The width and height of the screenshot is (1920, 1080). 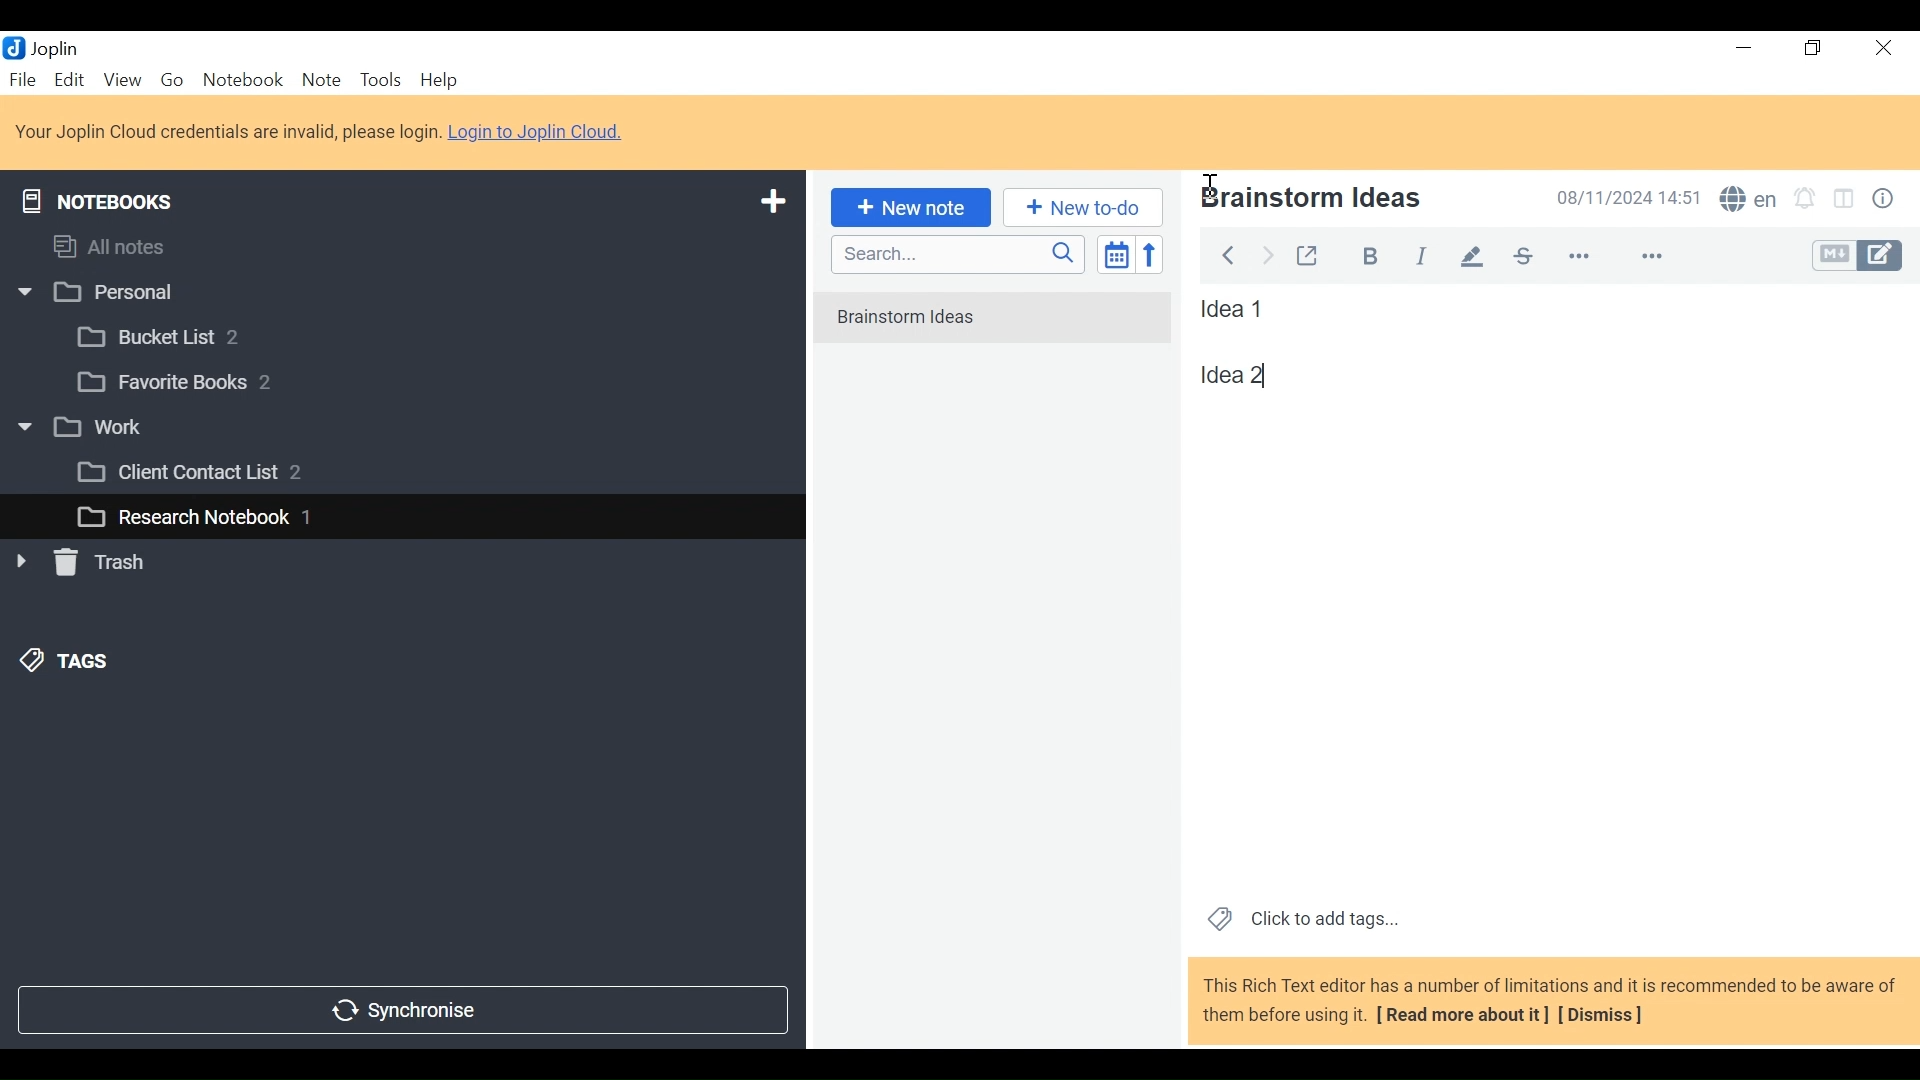 What do you see at coordinates (87, 663) in the screenshot?
I see `&) TAGS` at bounding box center [87, 663].